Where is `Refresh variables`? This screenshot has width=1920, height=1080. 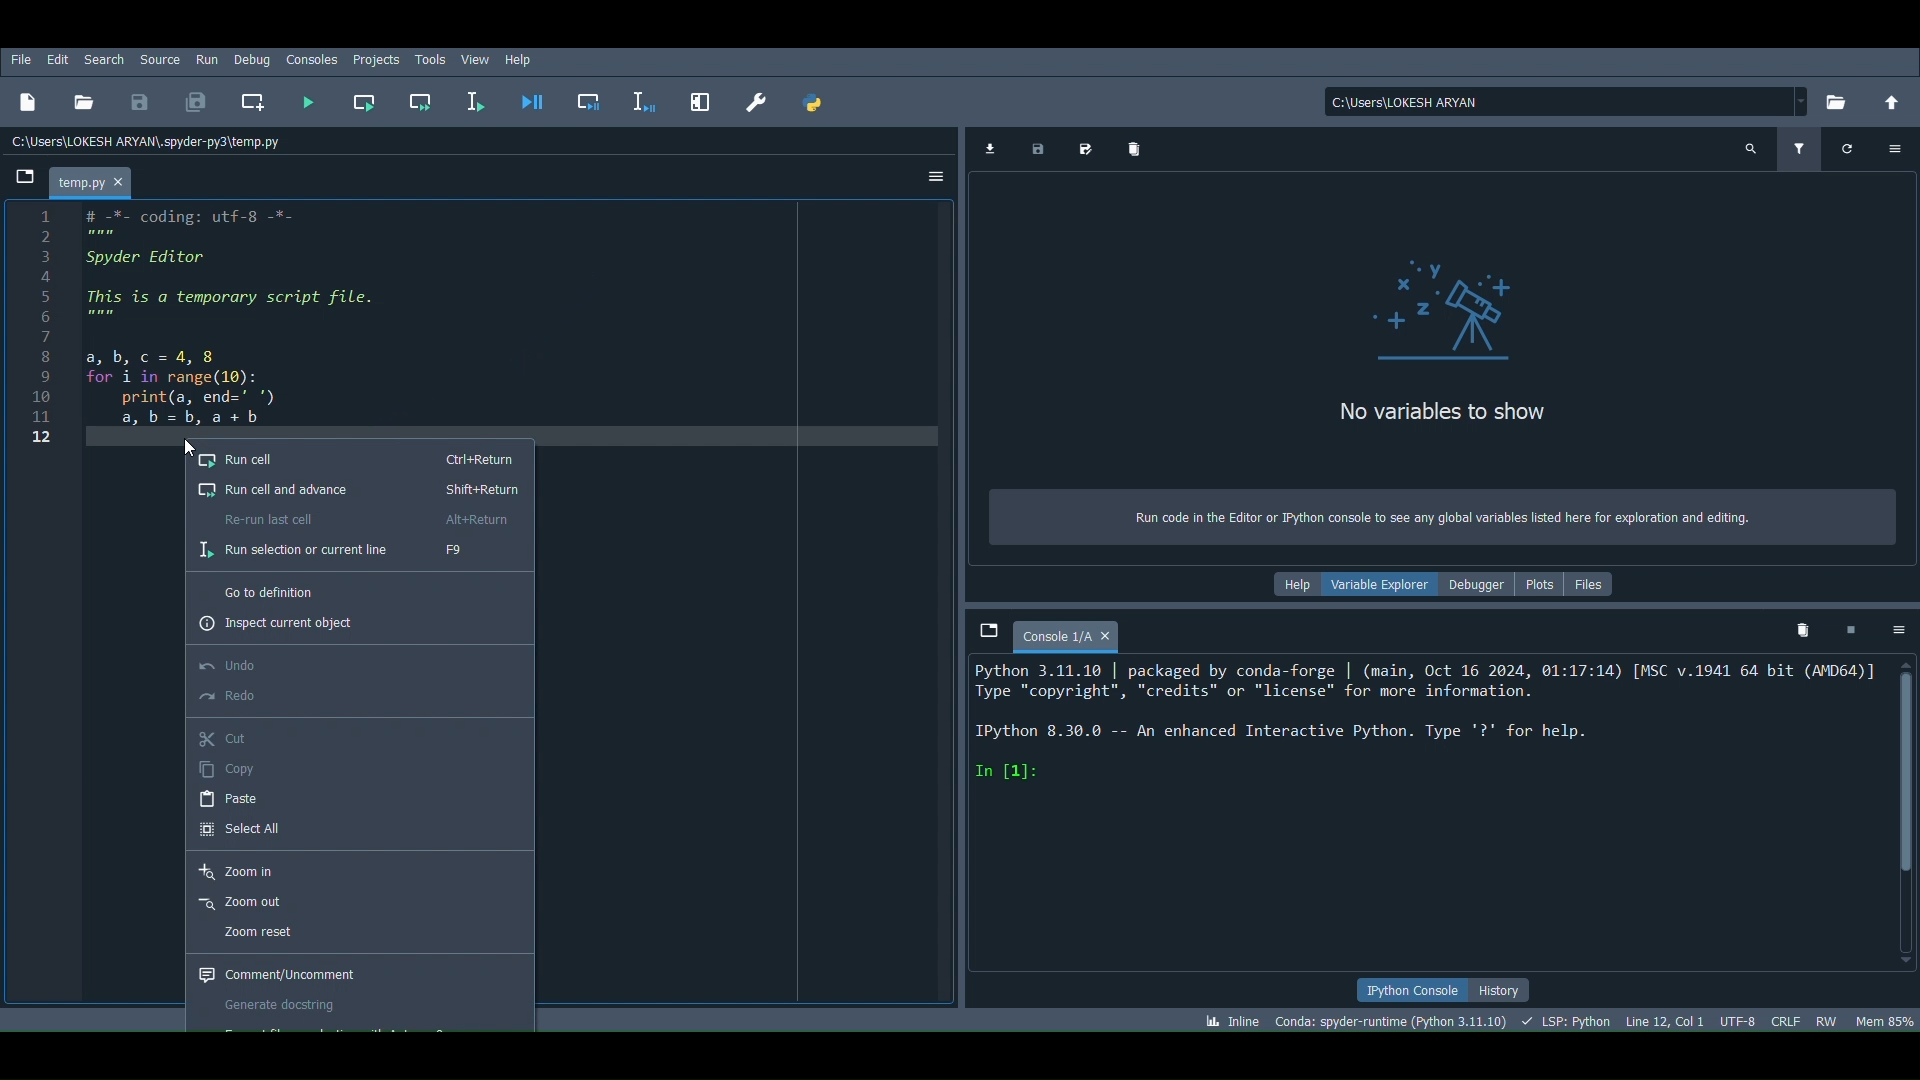
Refresh variables is located at coordinates (1847, 147).